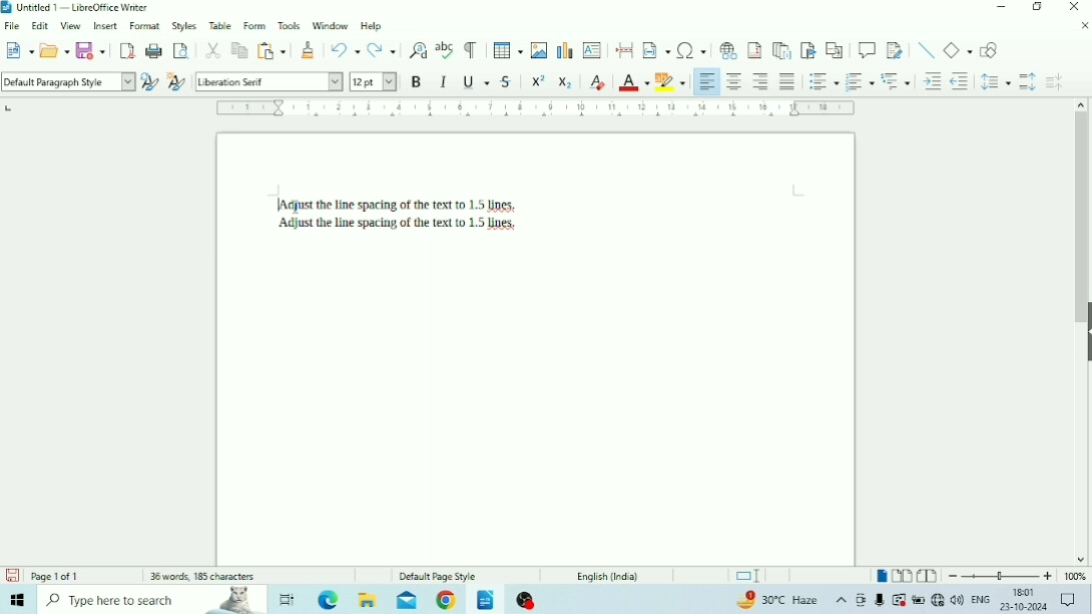  What do you see at coordinates (328, 600) in the screenshot?
I see `Microsoft Edge` at bounding box center [328, 600].